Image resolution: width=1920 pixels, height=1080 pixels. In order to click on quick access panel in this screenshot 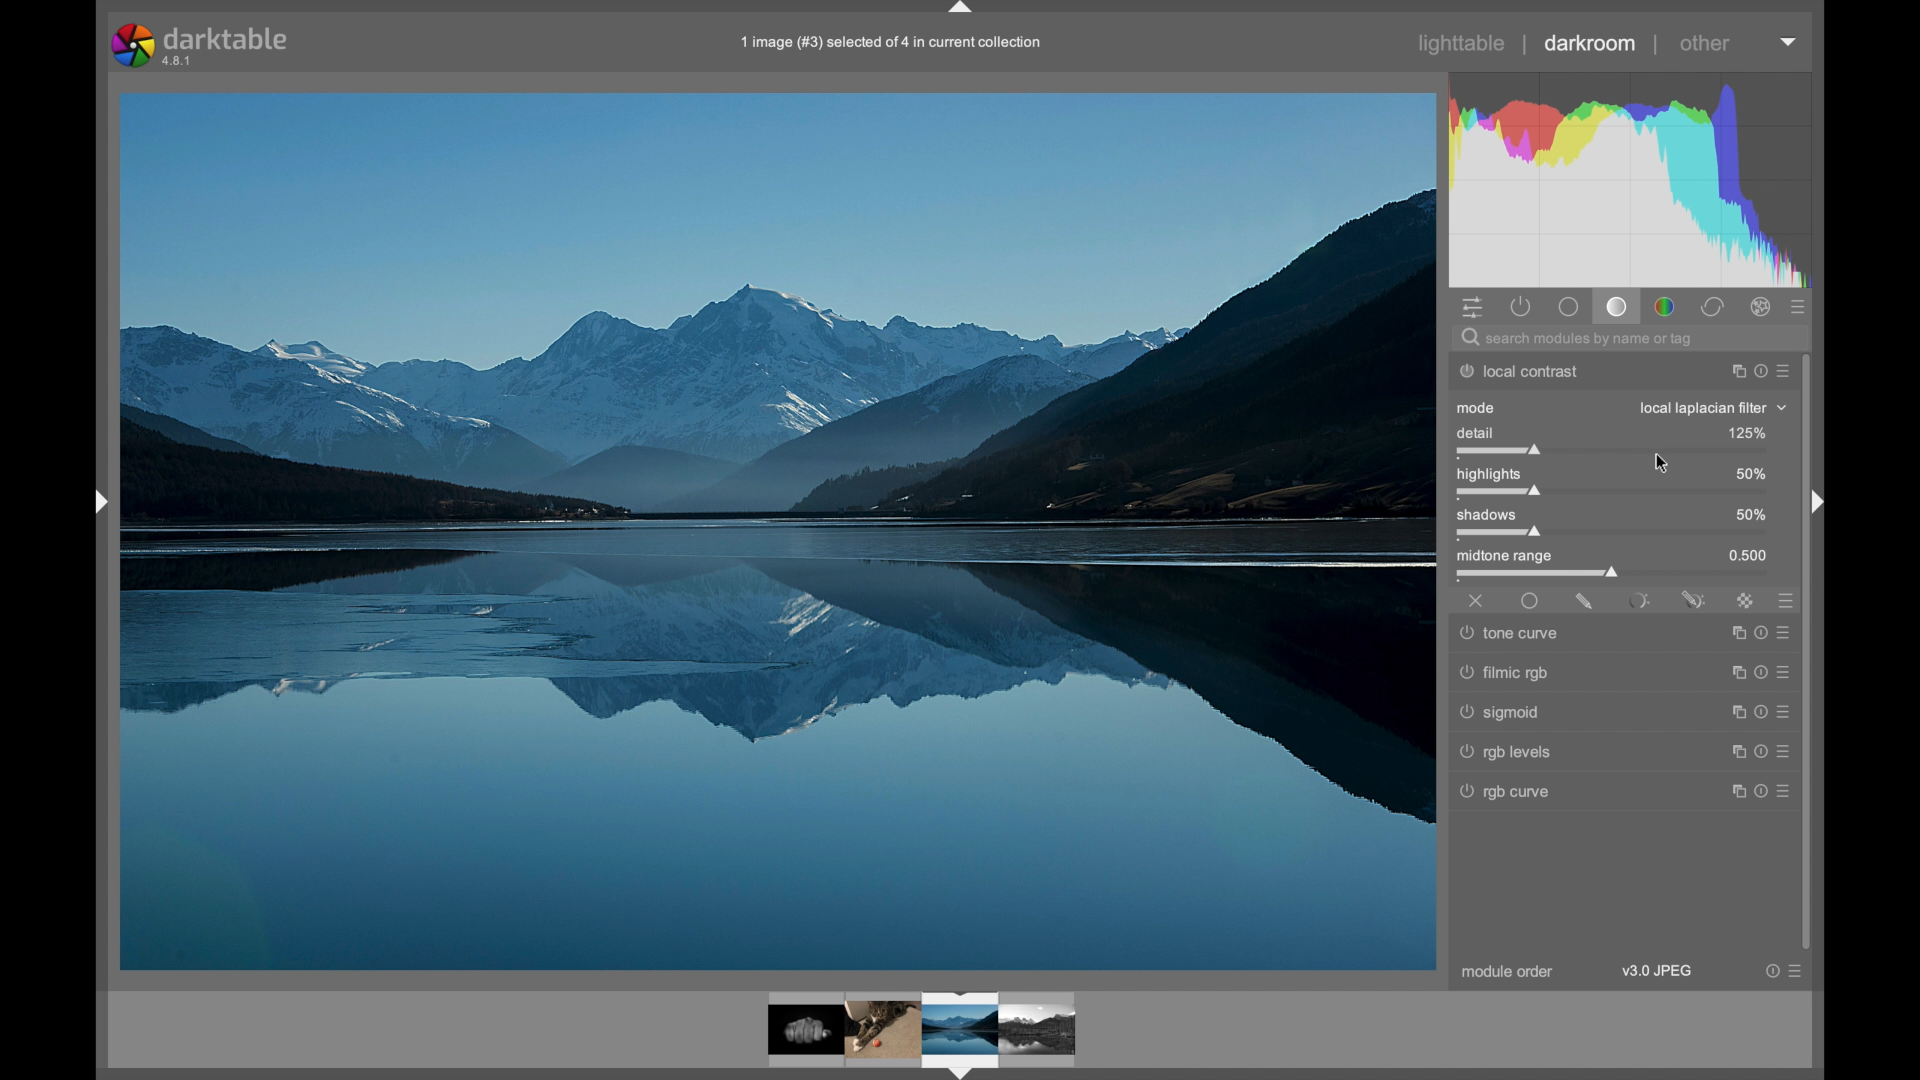, I will do `click(1474, 309)`.